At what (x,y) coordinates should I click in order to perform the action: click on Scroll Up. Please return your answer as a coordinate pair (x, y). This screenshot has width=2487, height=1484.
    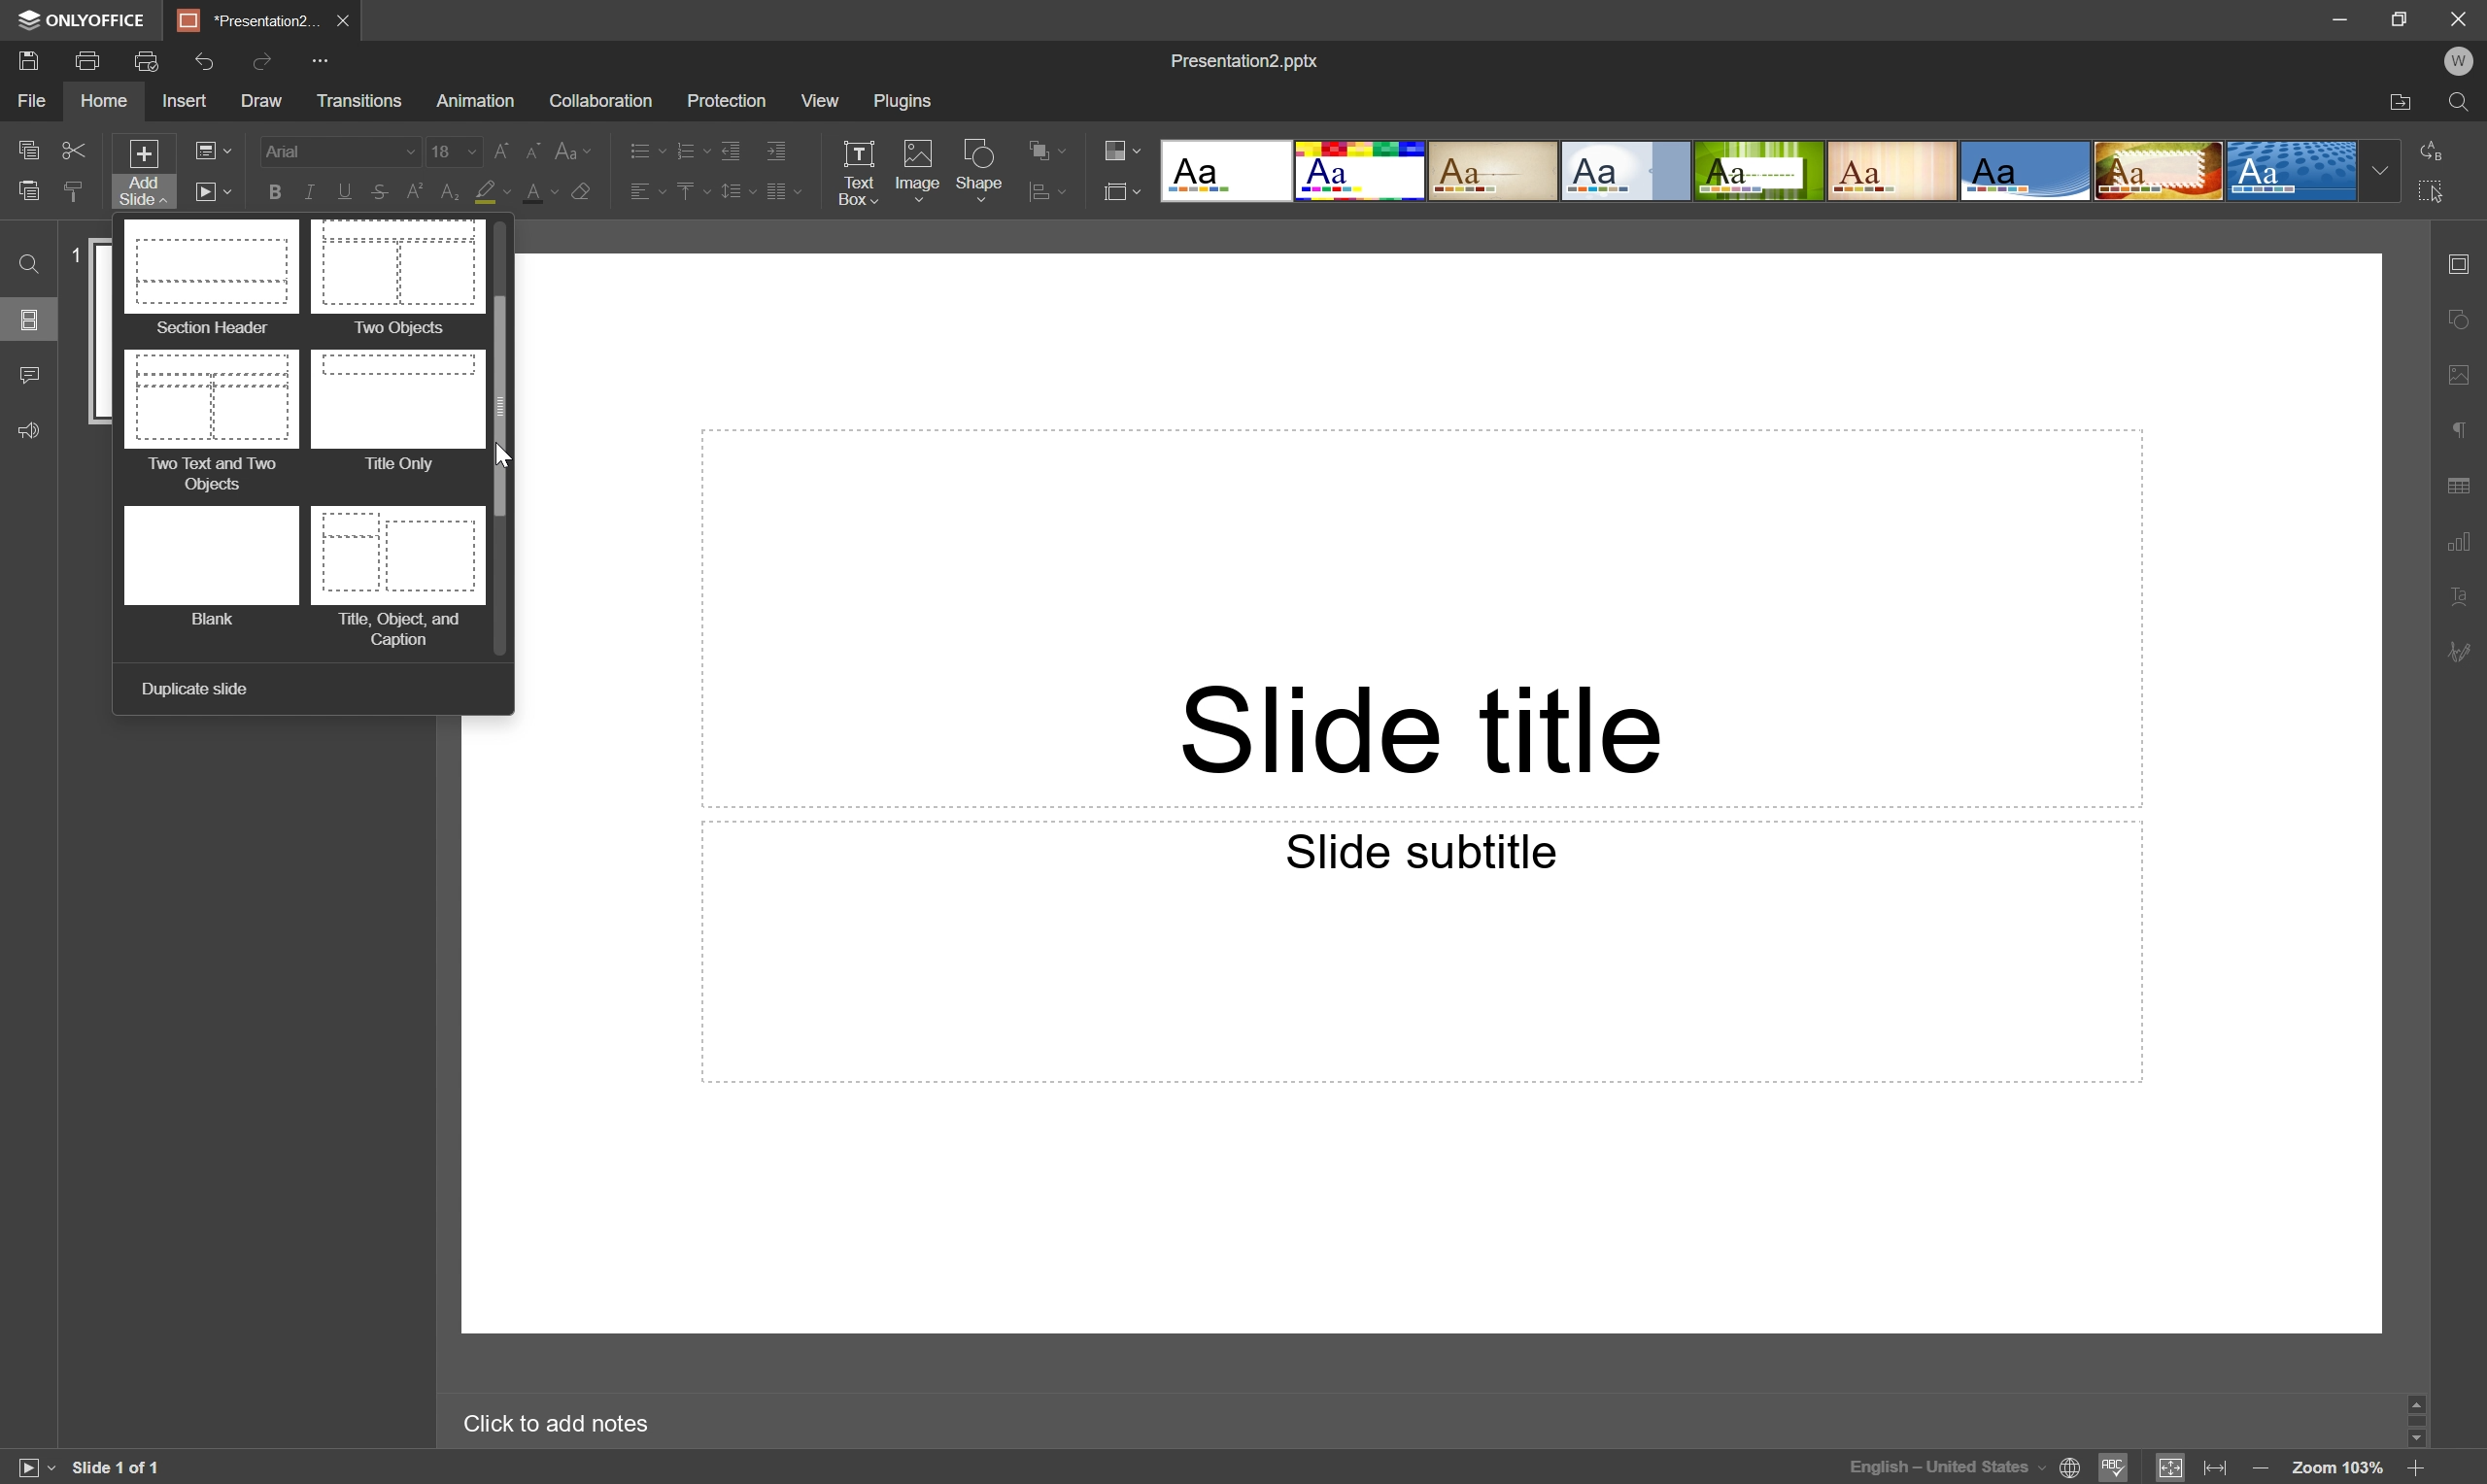
    Looking at the image, I should click on (2427, 1399).